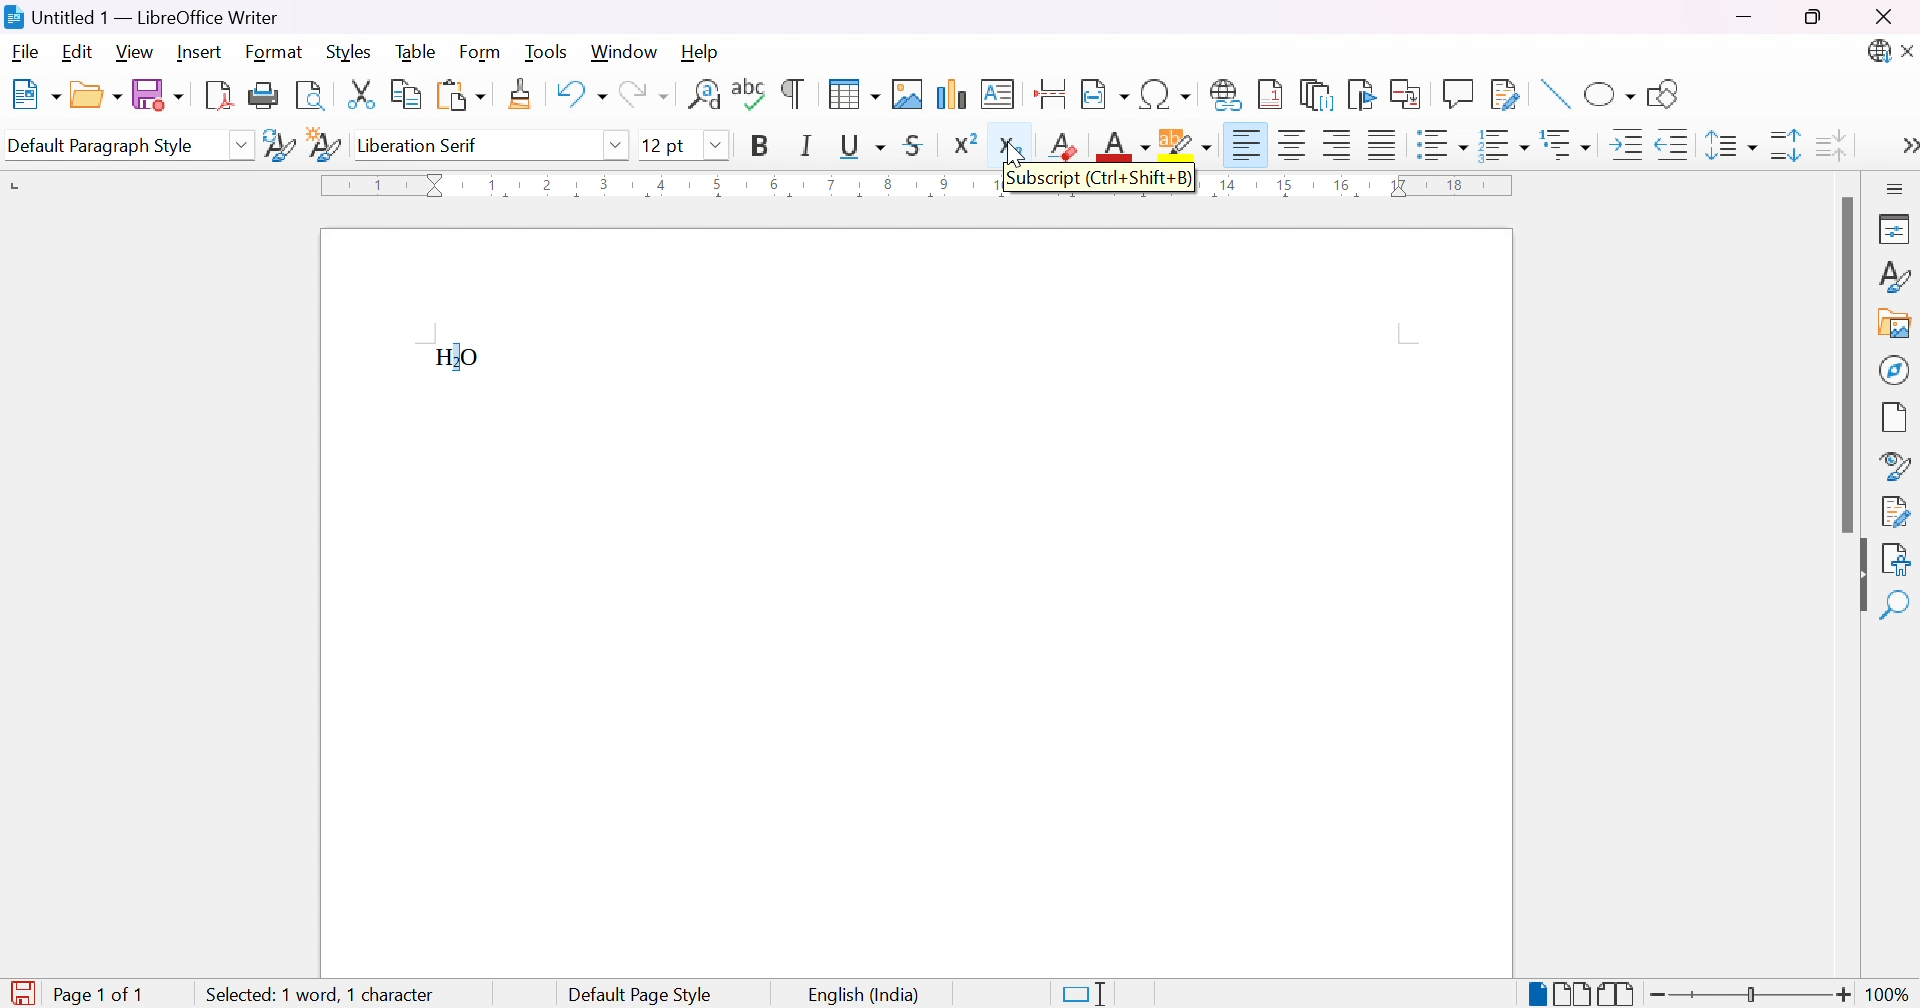  What do you see at coordinates (27, 54) in the screenshot?
I see `File` at bounding box center [27, 54].